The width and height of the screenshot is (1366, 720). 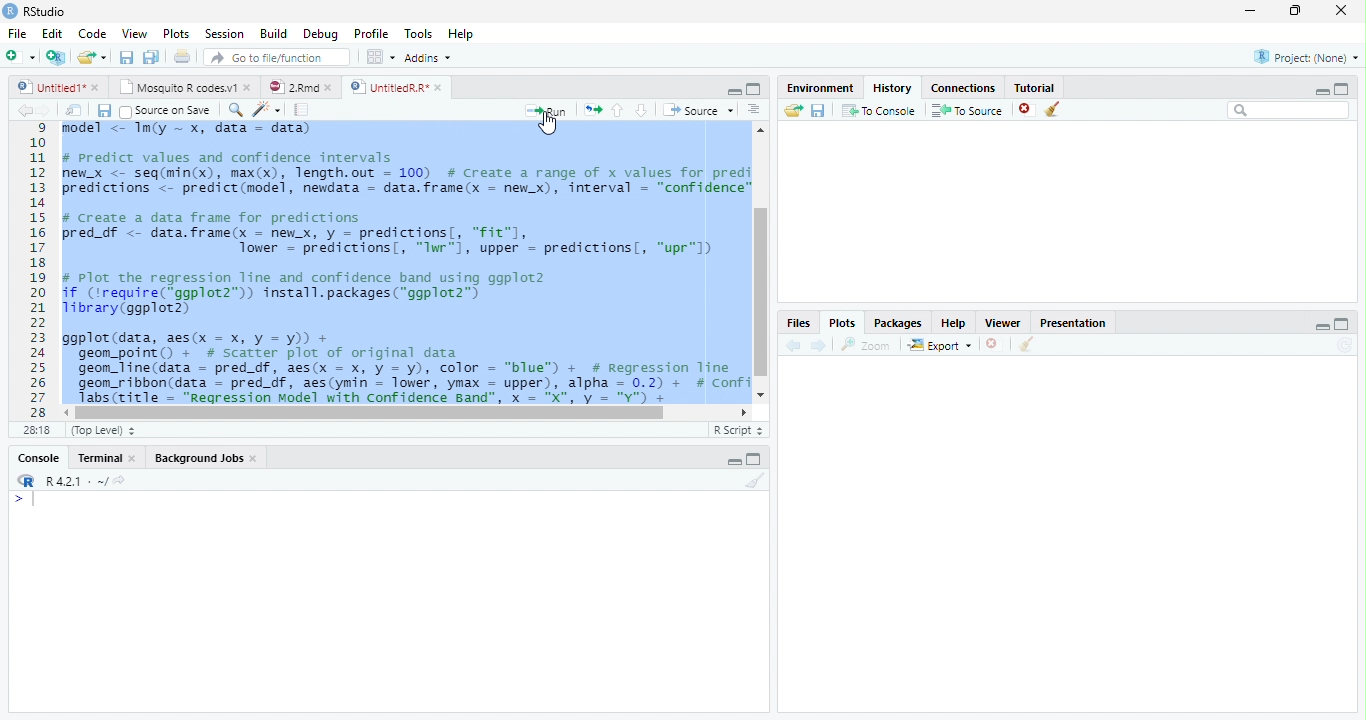 What do you see at coordinates (108, 455) in the screenshot?
I see `Terminal` at bounding box center [108, 455].